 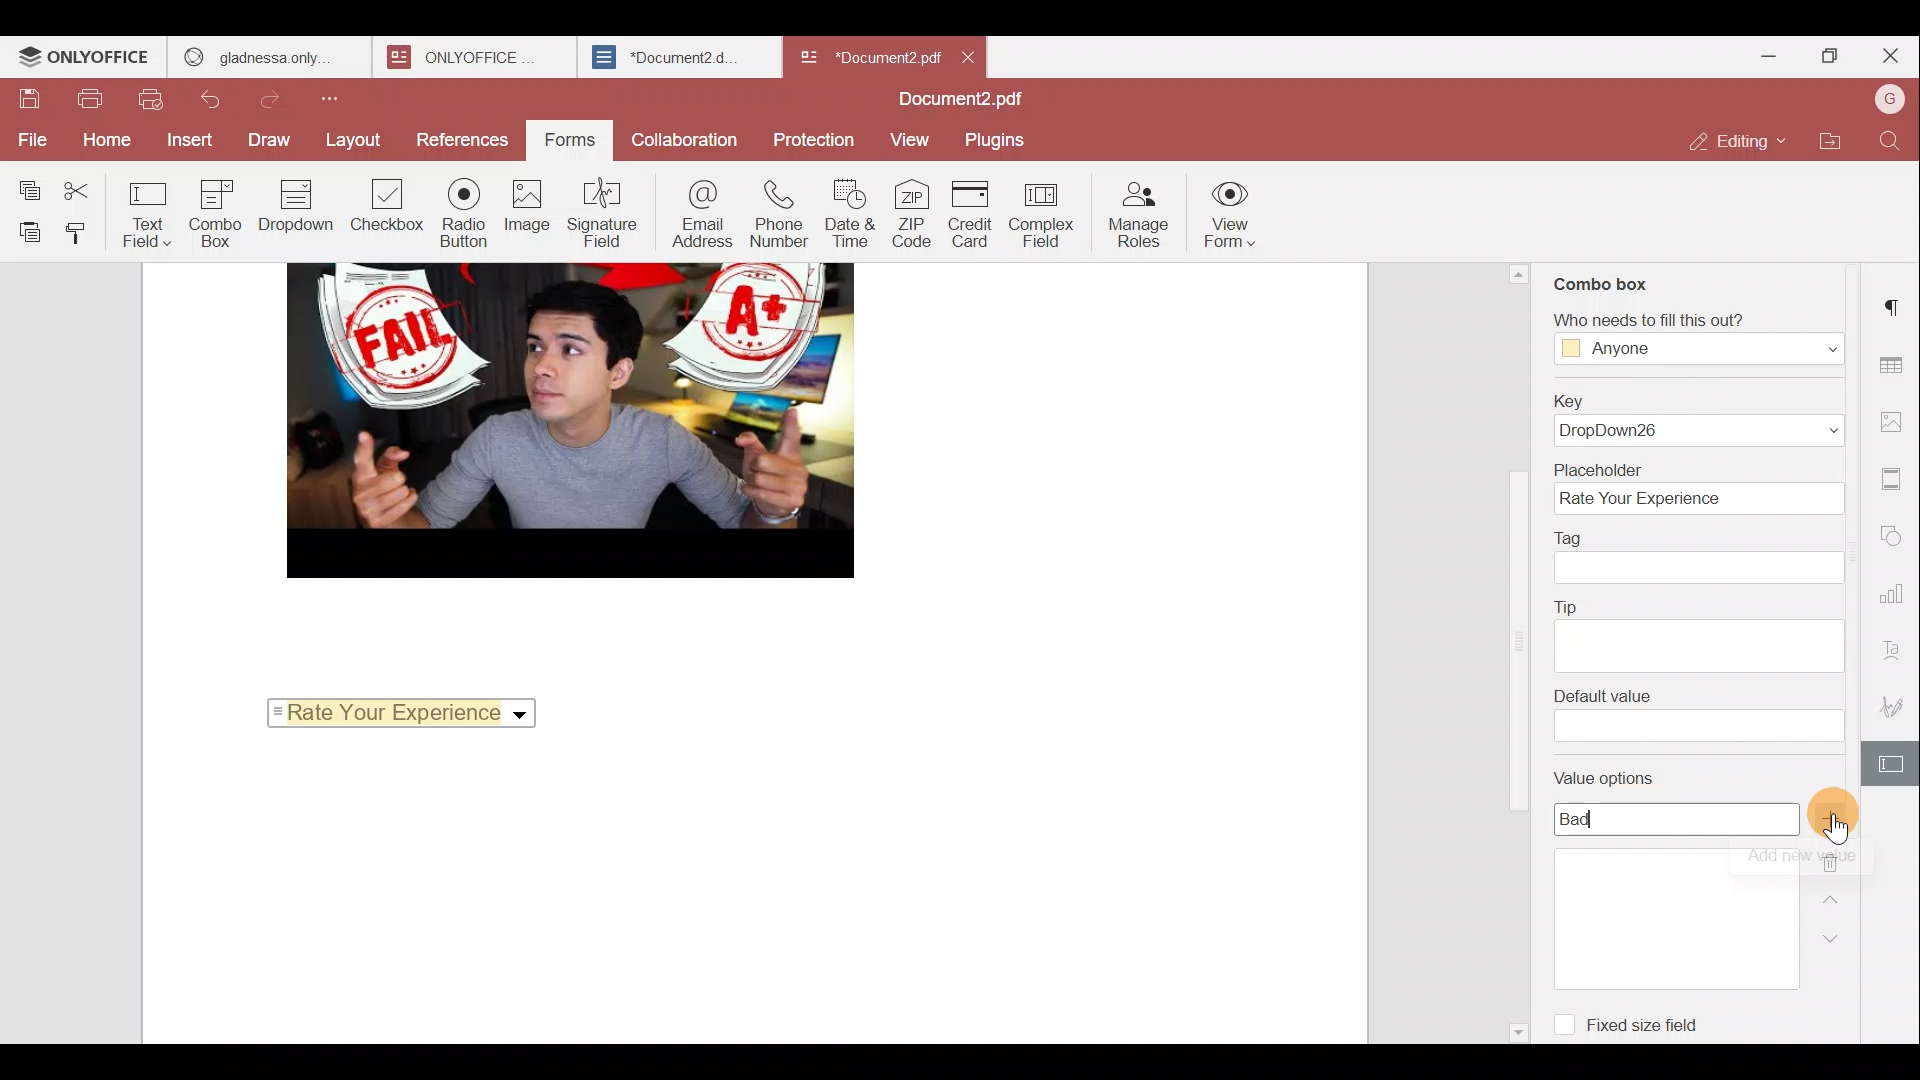 What do you see at coordinates (271, 141) in the screenshot?
I see `Draw` at bounding box center [271, 141].